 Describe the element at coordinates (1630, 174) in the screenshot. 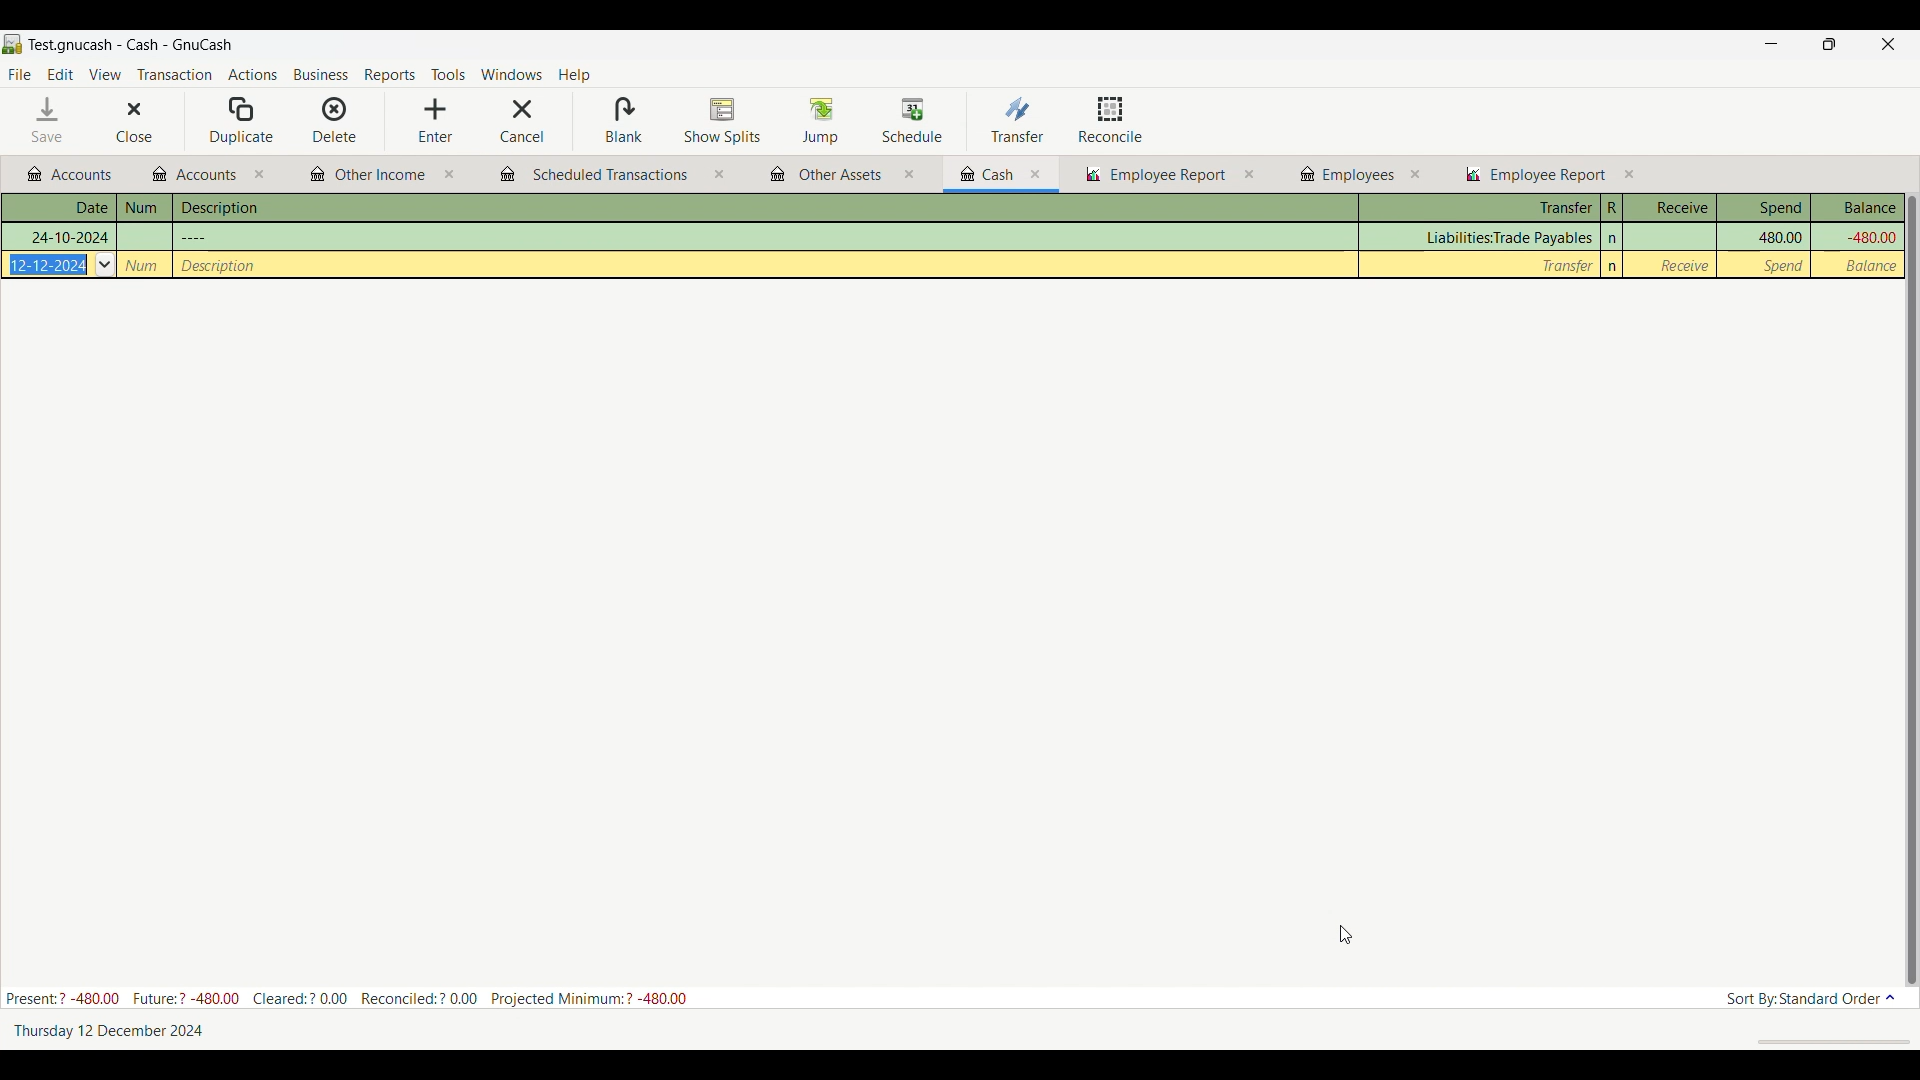

I see `close` at that location.